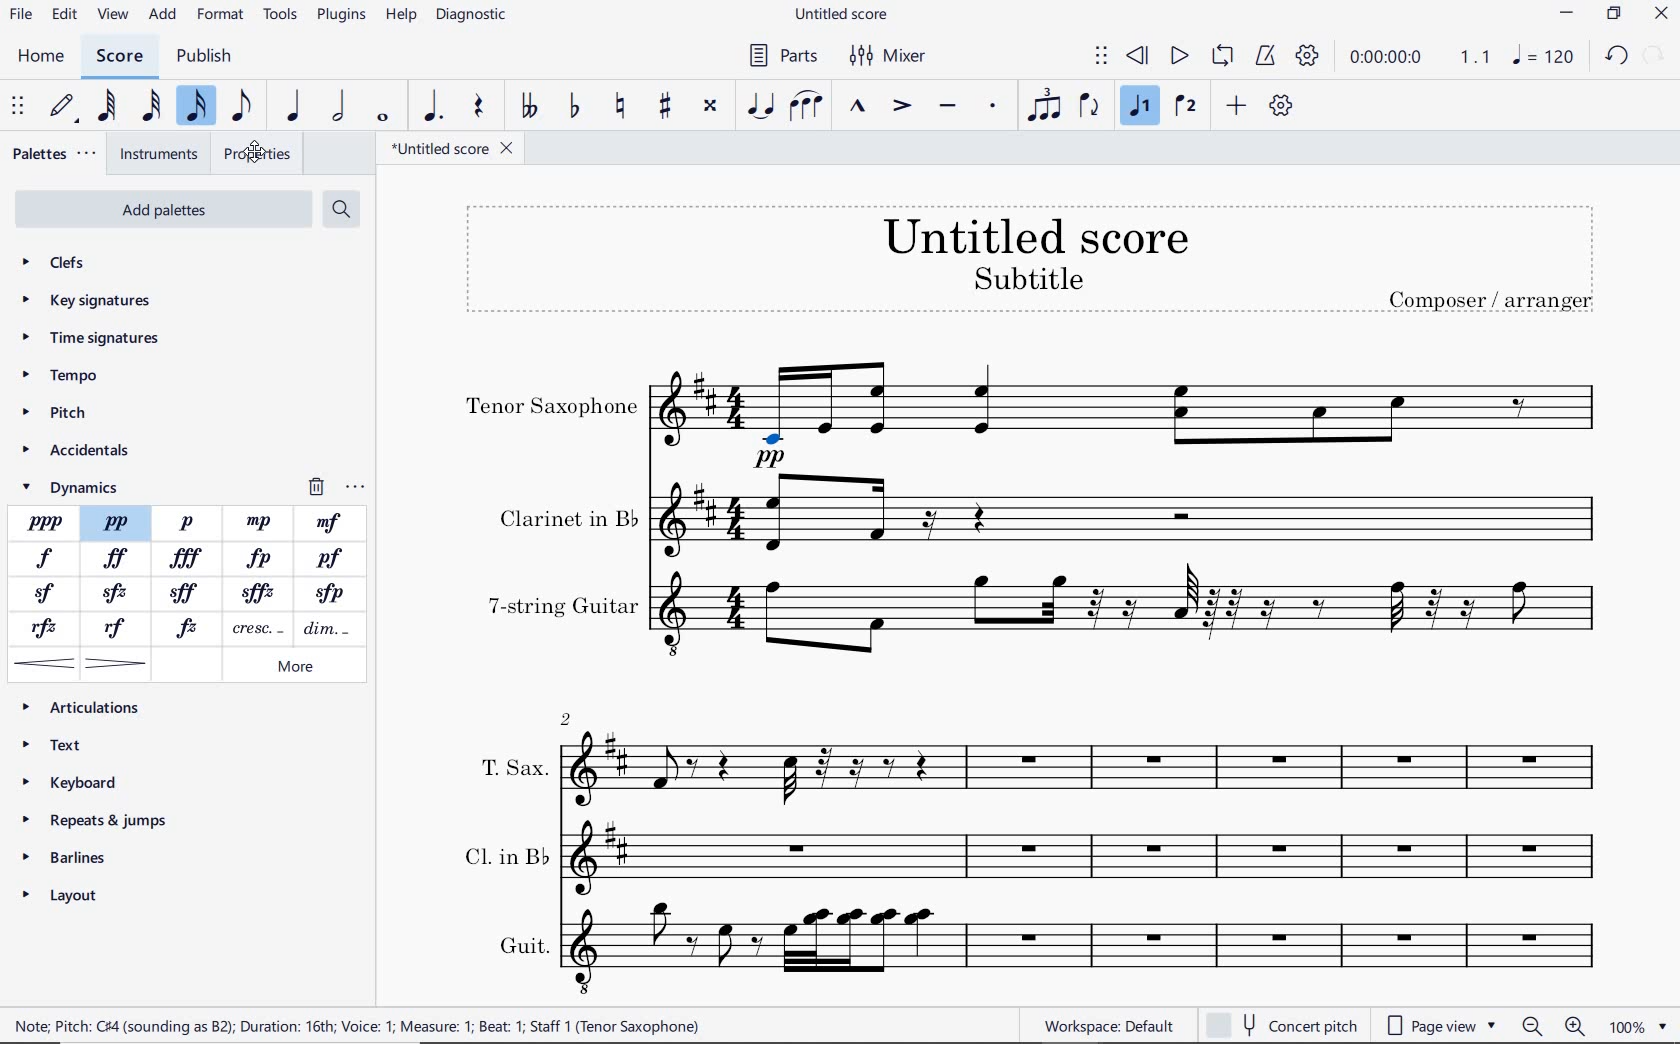  I want to click on KEYBOARD, so click(70, 782).